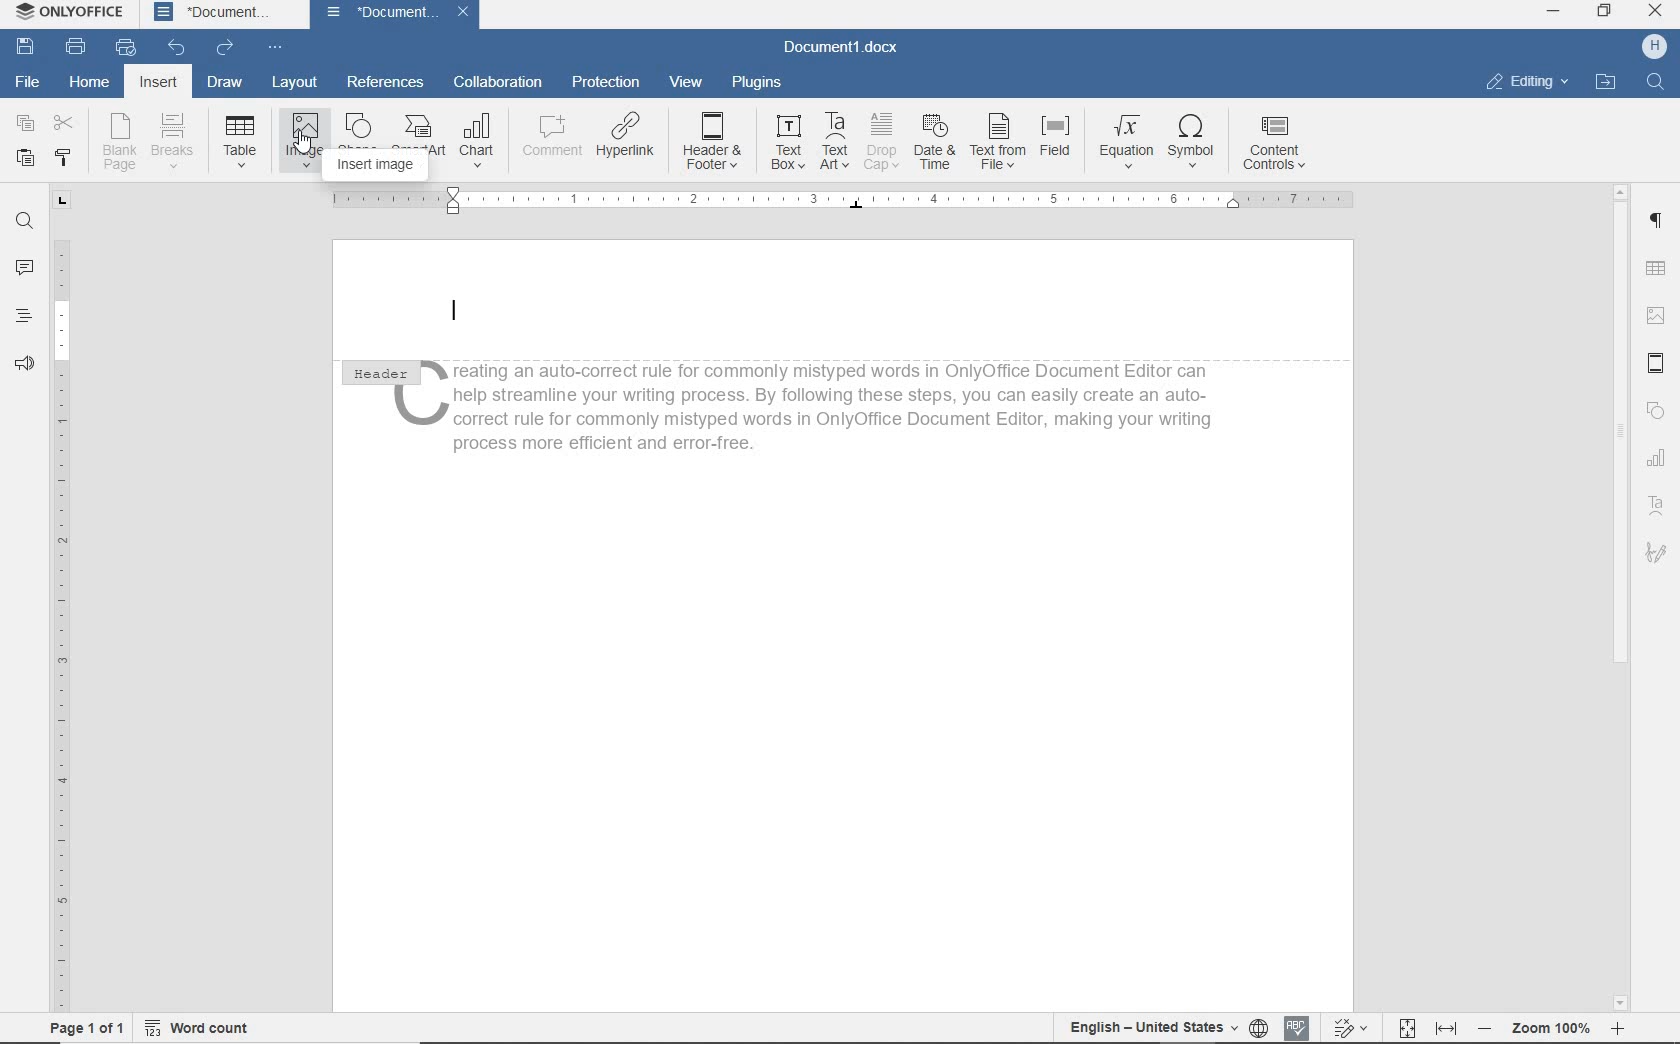  What do you see at coordinates (691, 83) in the screenshot?
I see `VIEW` at bounding box center [691, 83].